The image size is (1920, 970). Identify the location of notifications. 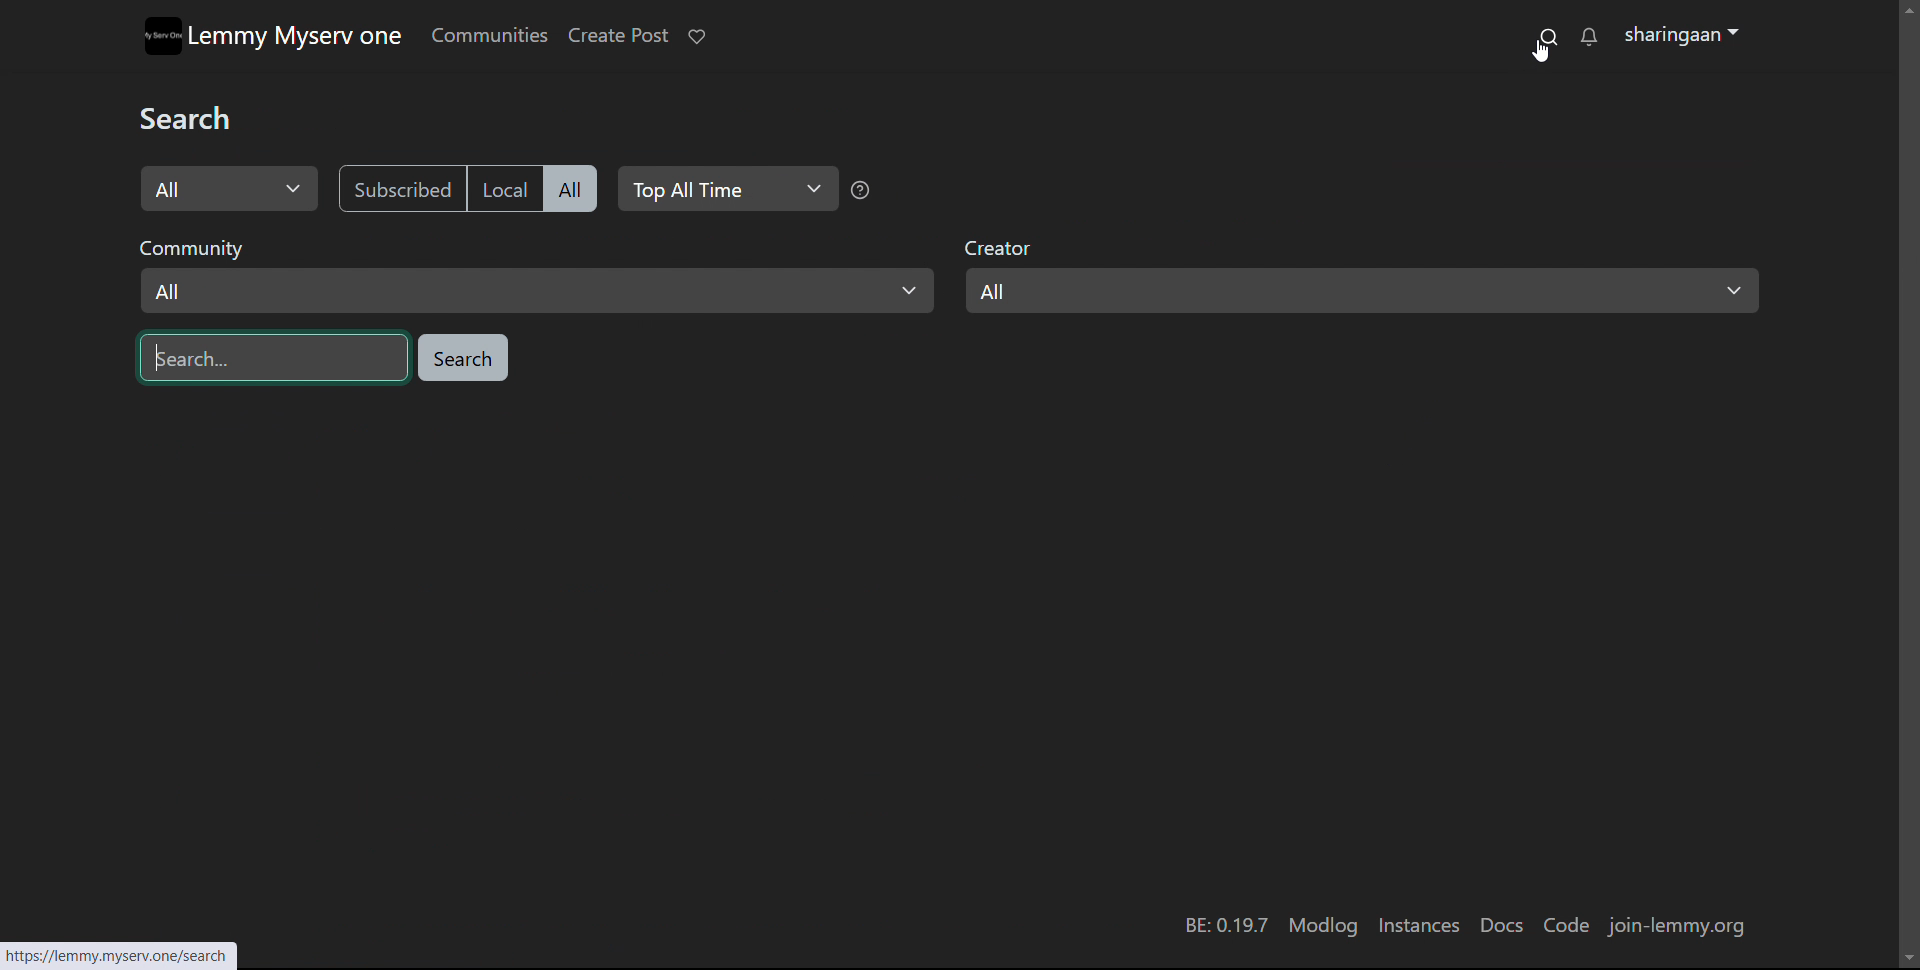
(1590, 36).